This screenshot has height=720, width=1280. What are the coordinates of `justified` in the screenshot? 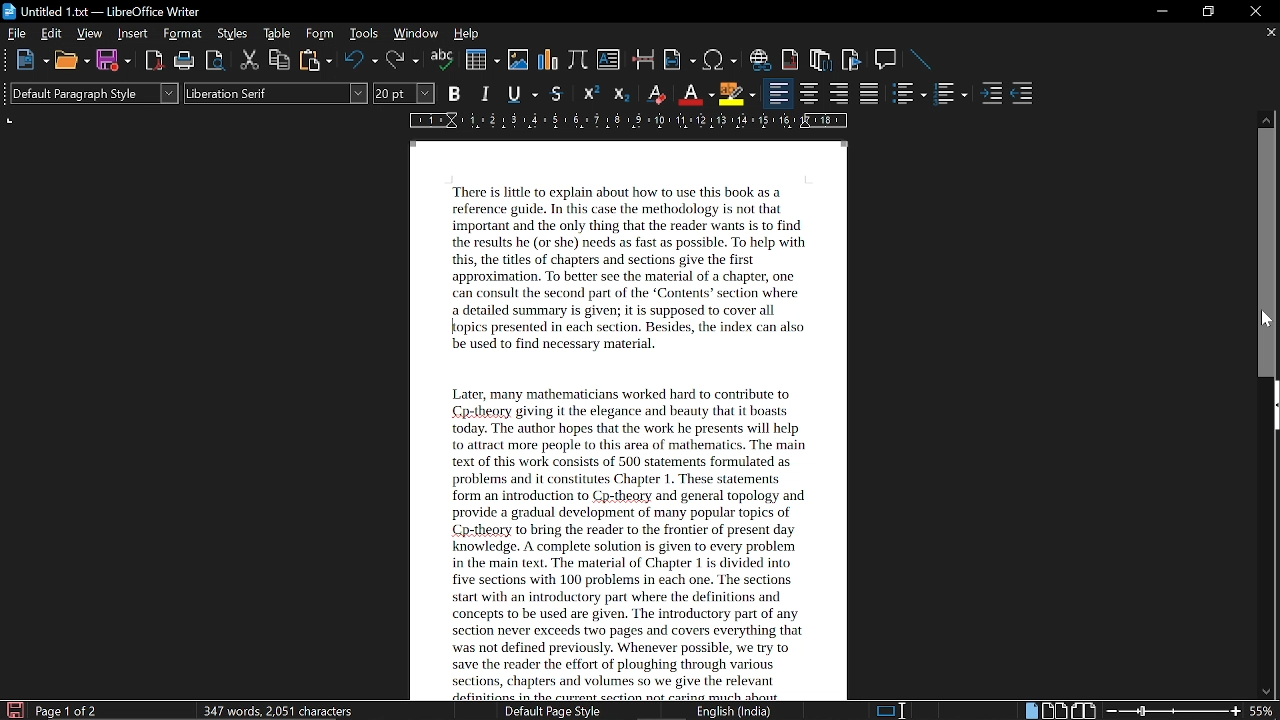 It's located at (870, 95).